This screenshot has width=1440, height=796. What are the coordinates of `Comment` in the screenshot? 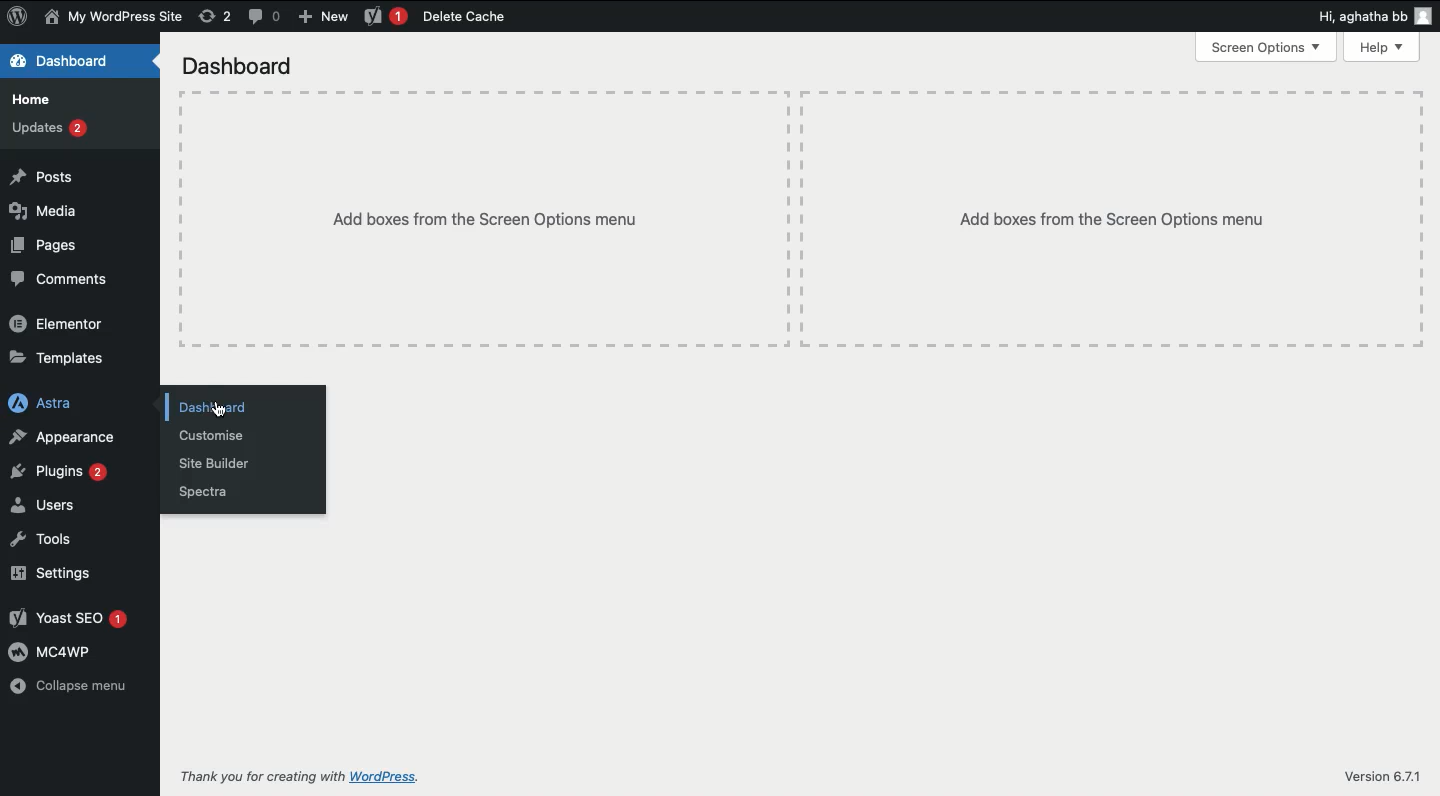 It's located at (265, 15).